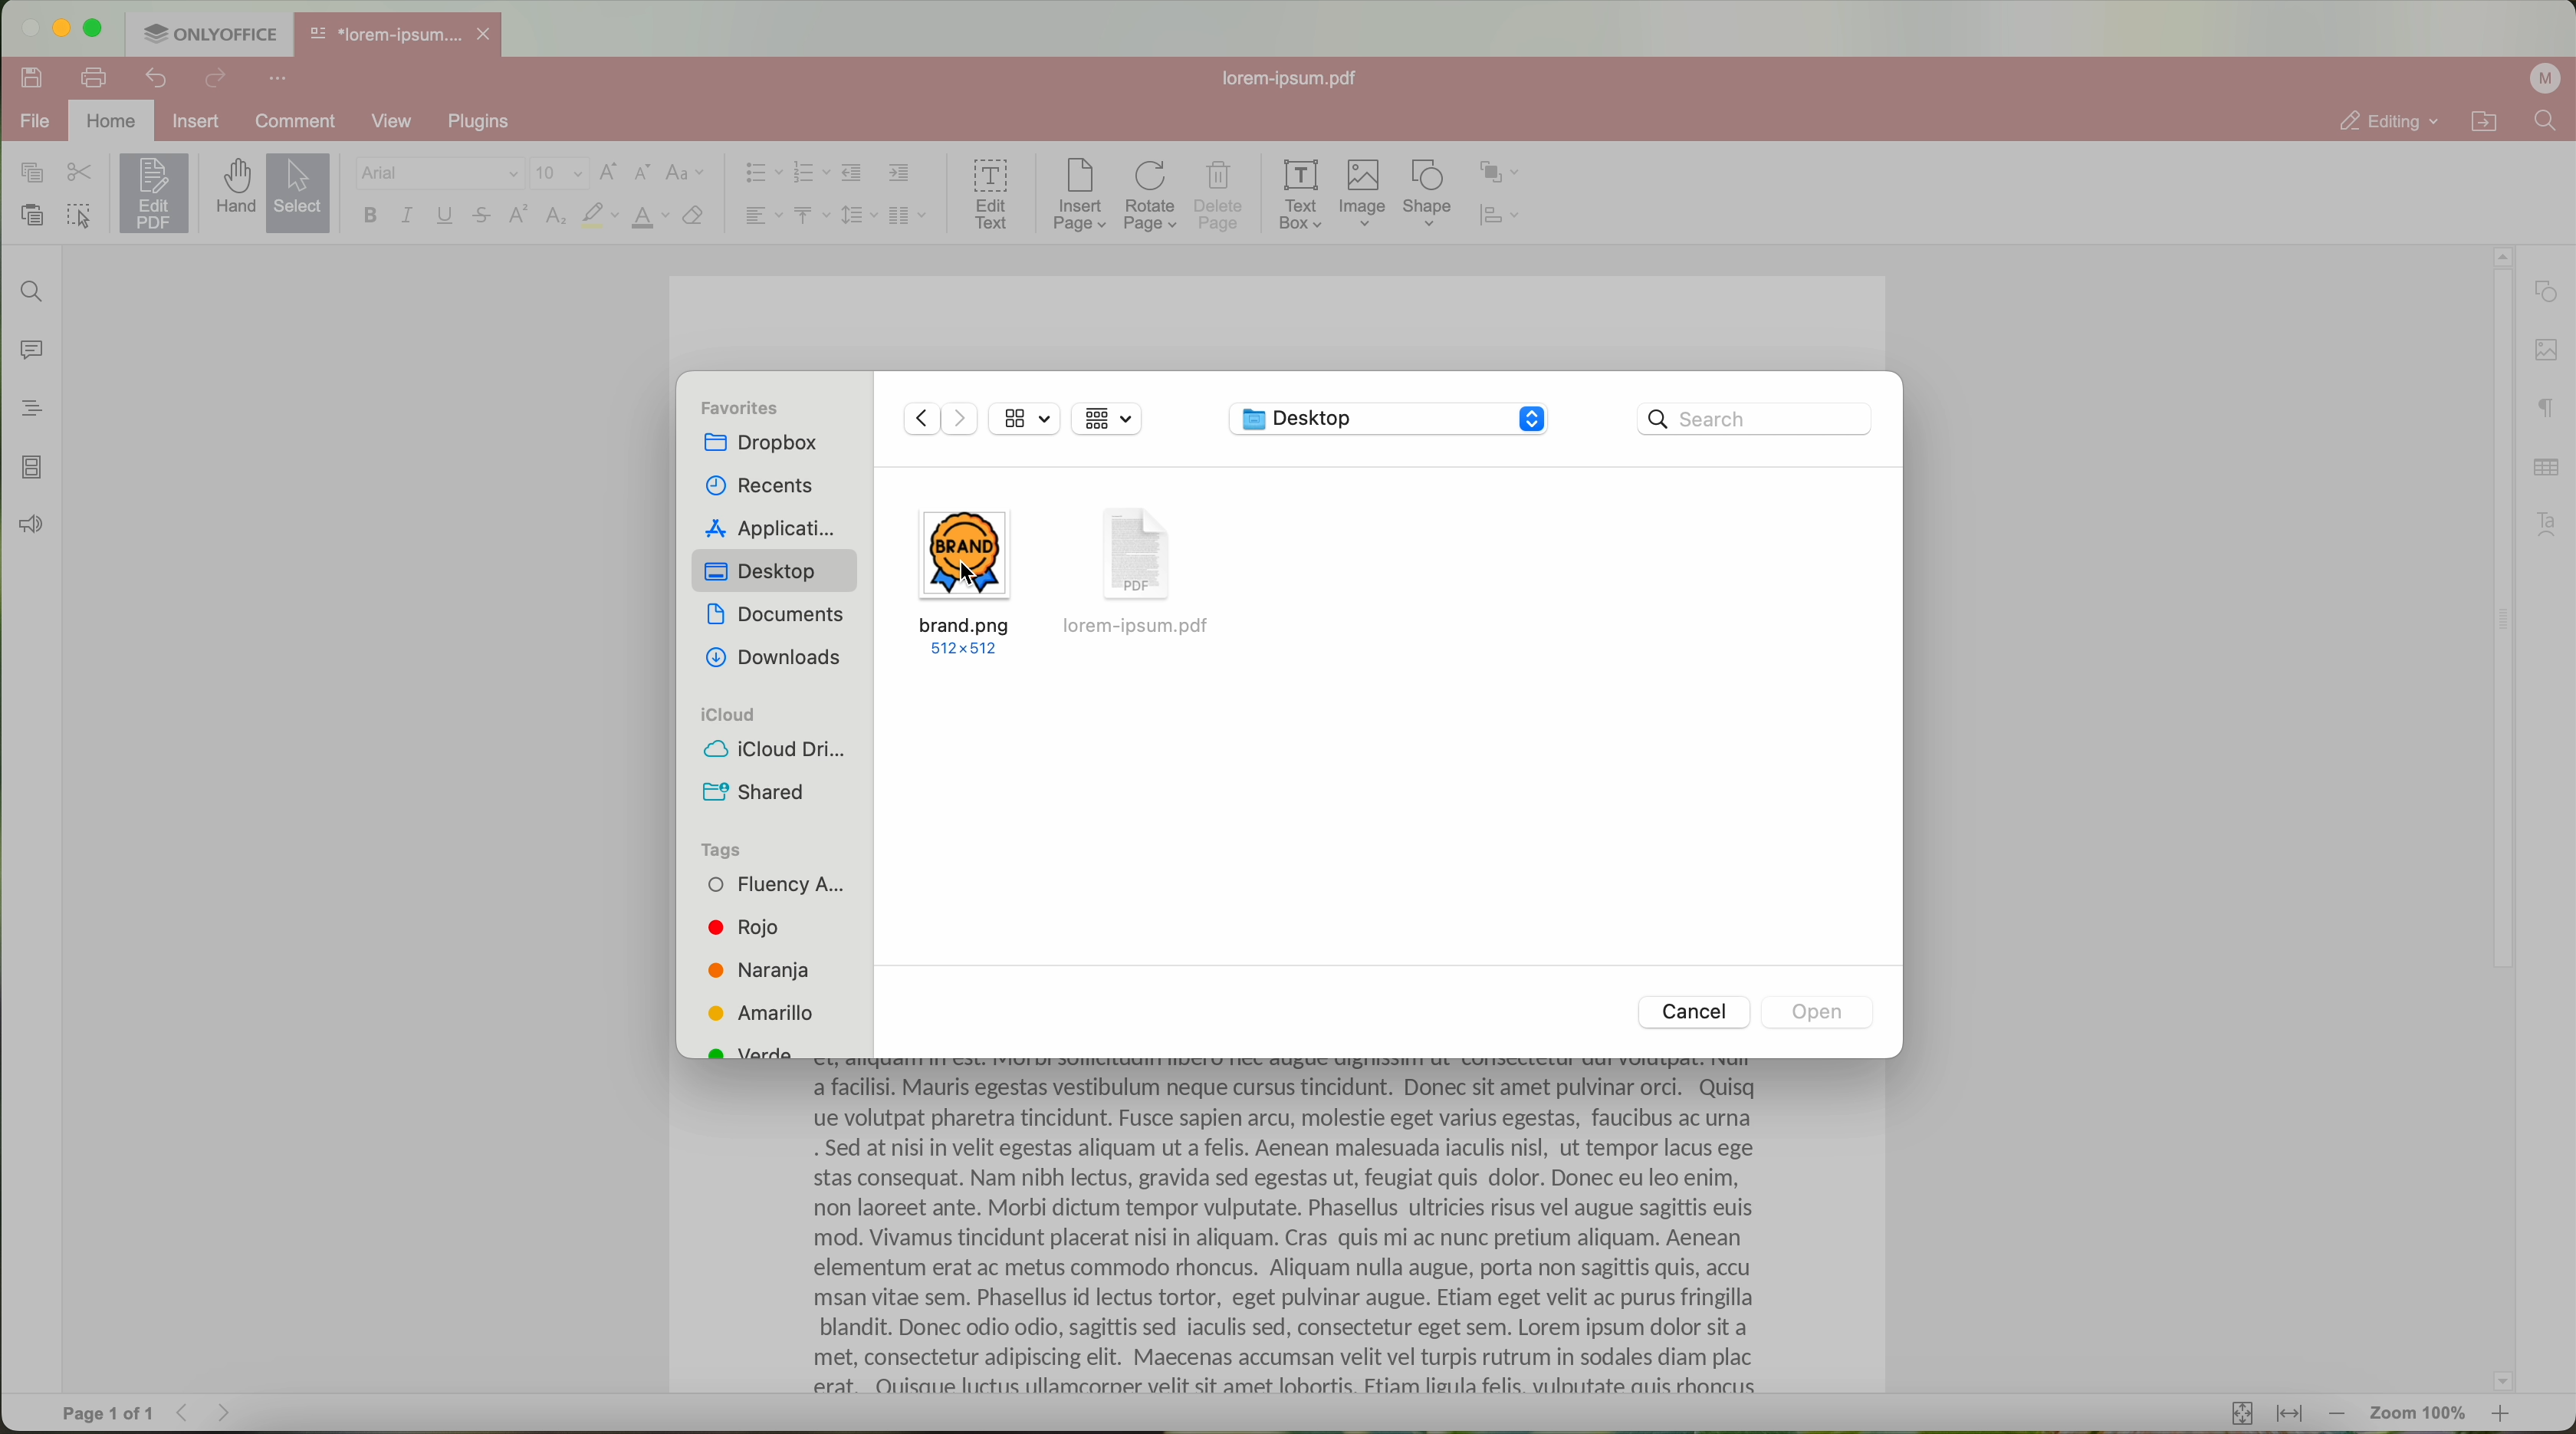  What do you see at coordinates (2545, 120) in the screenshot?
I see `find` at bounding box center [2545, 120].